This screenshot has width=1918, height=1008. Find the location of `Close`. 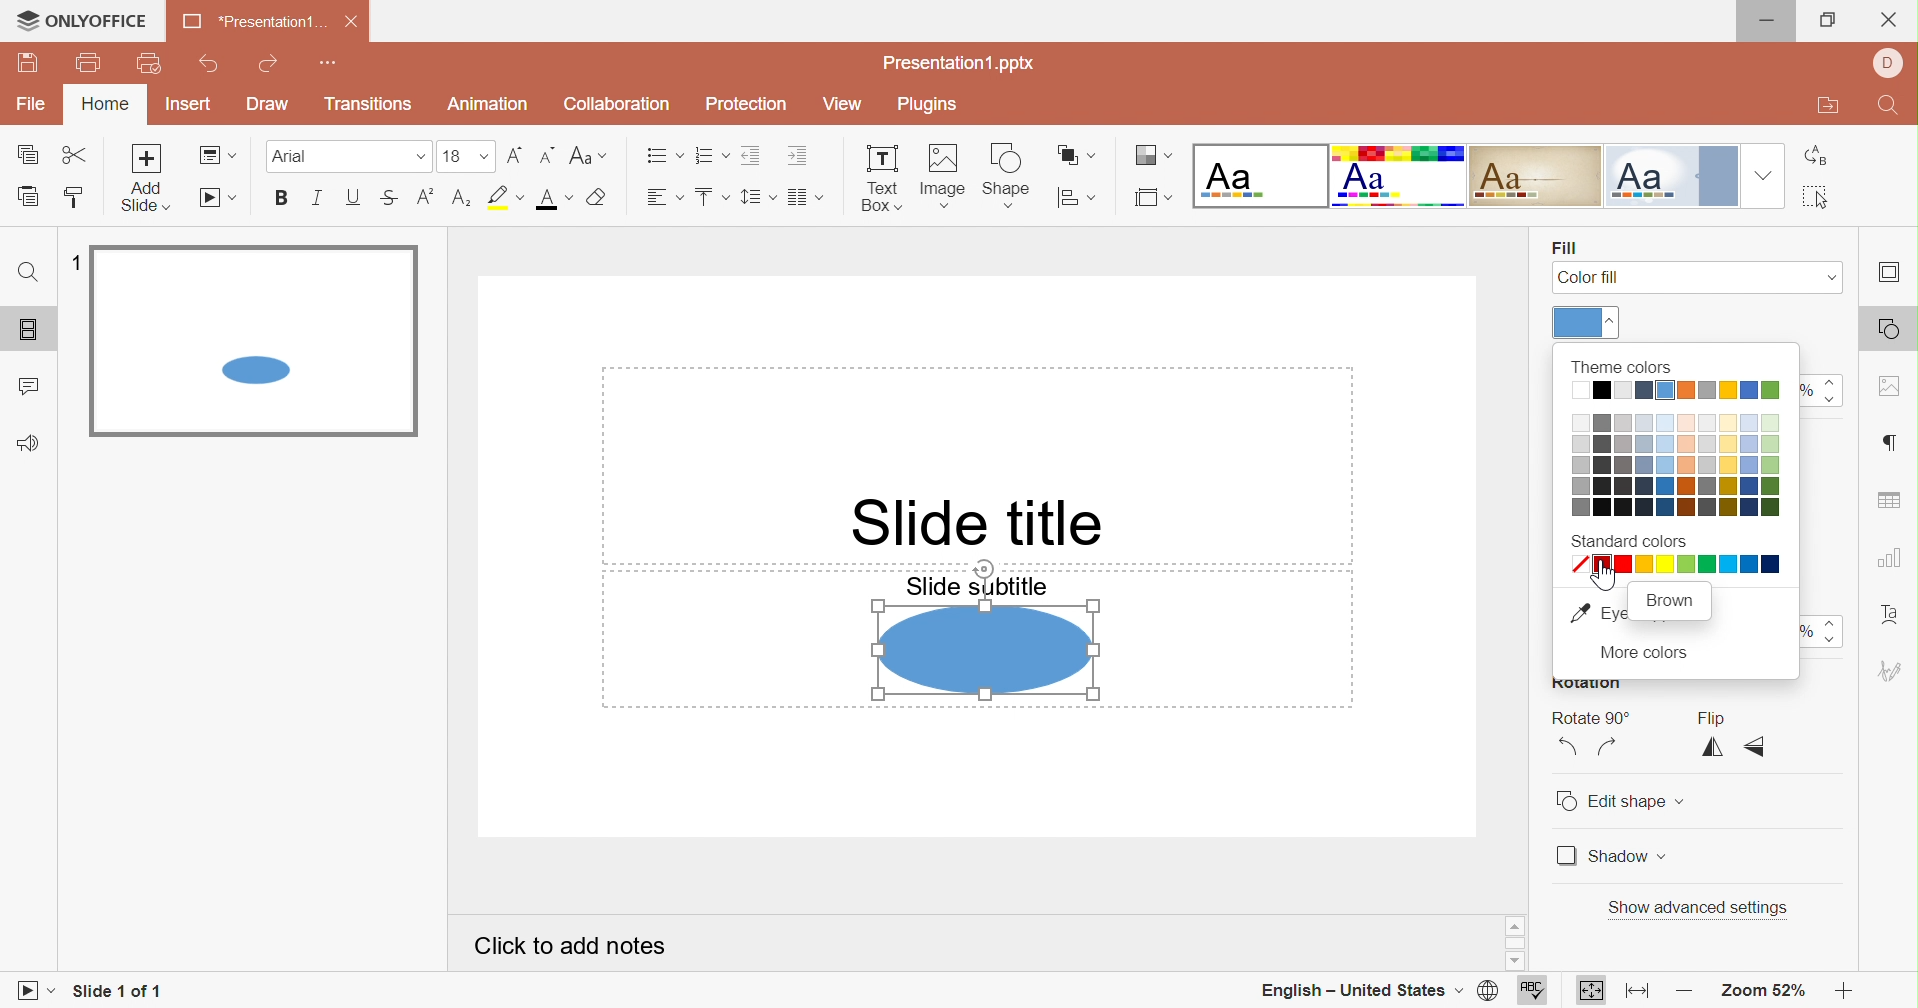

Close is located at coordinates (1889, 20).